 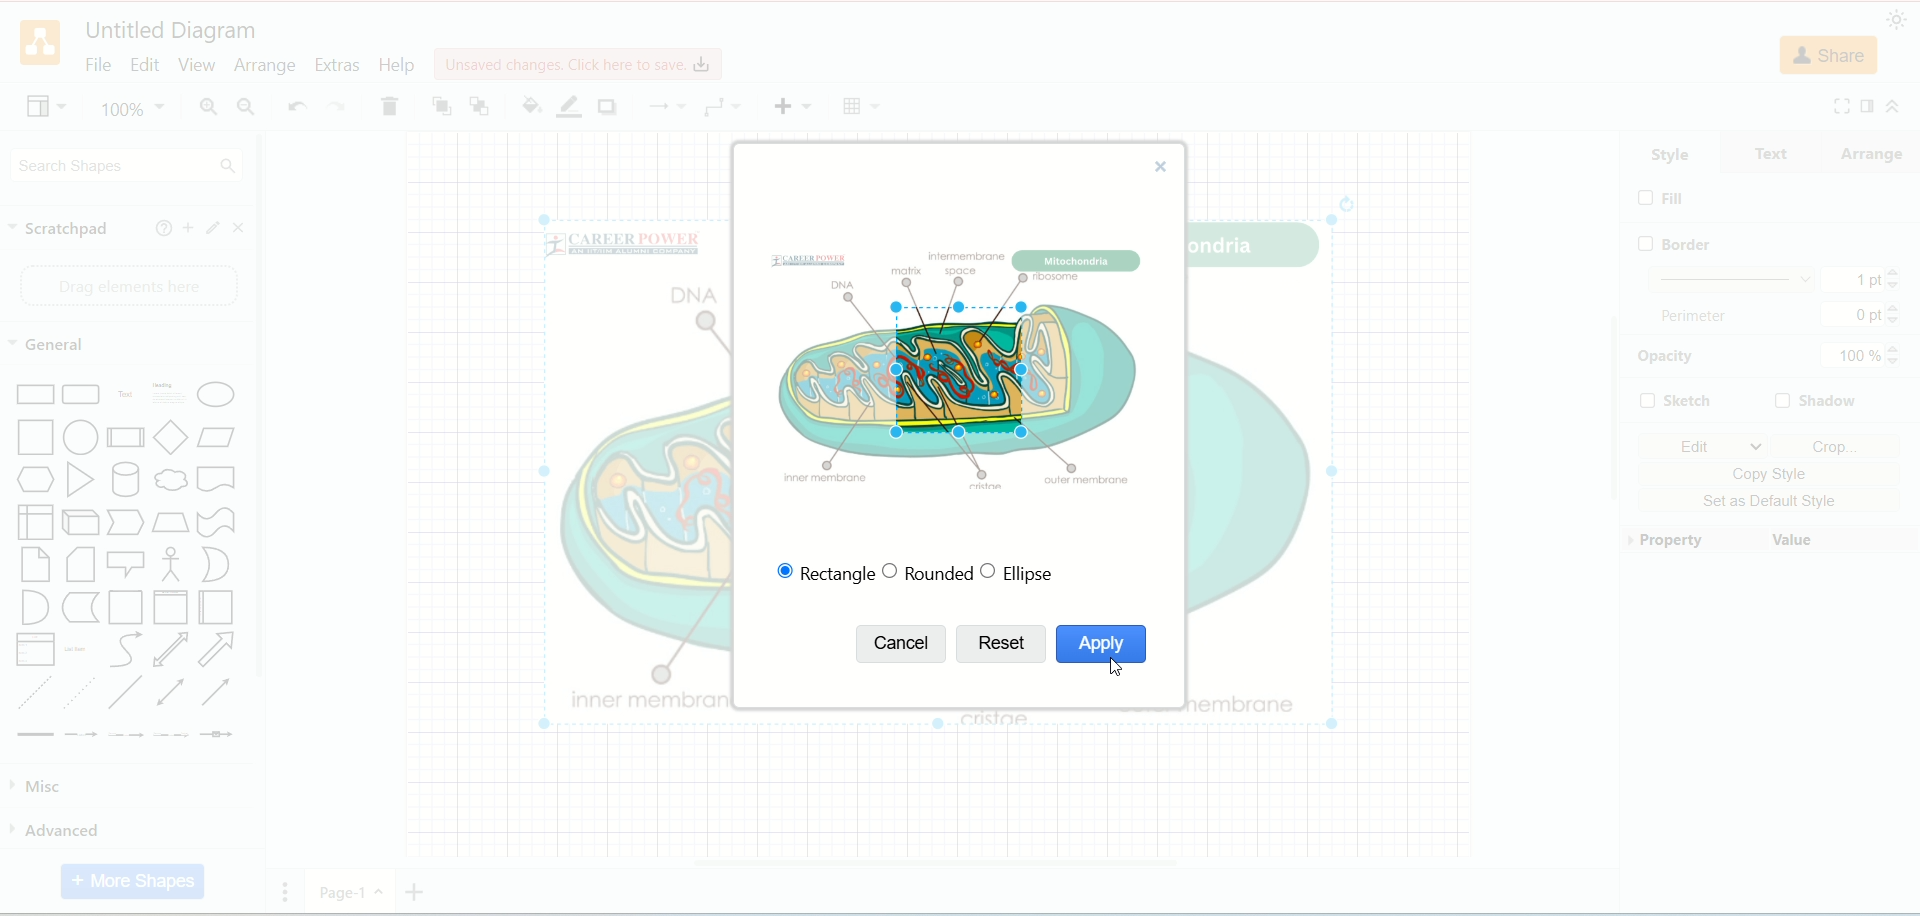 I want to click on Trapezoid, so click(x=170, y=524).